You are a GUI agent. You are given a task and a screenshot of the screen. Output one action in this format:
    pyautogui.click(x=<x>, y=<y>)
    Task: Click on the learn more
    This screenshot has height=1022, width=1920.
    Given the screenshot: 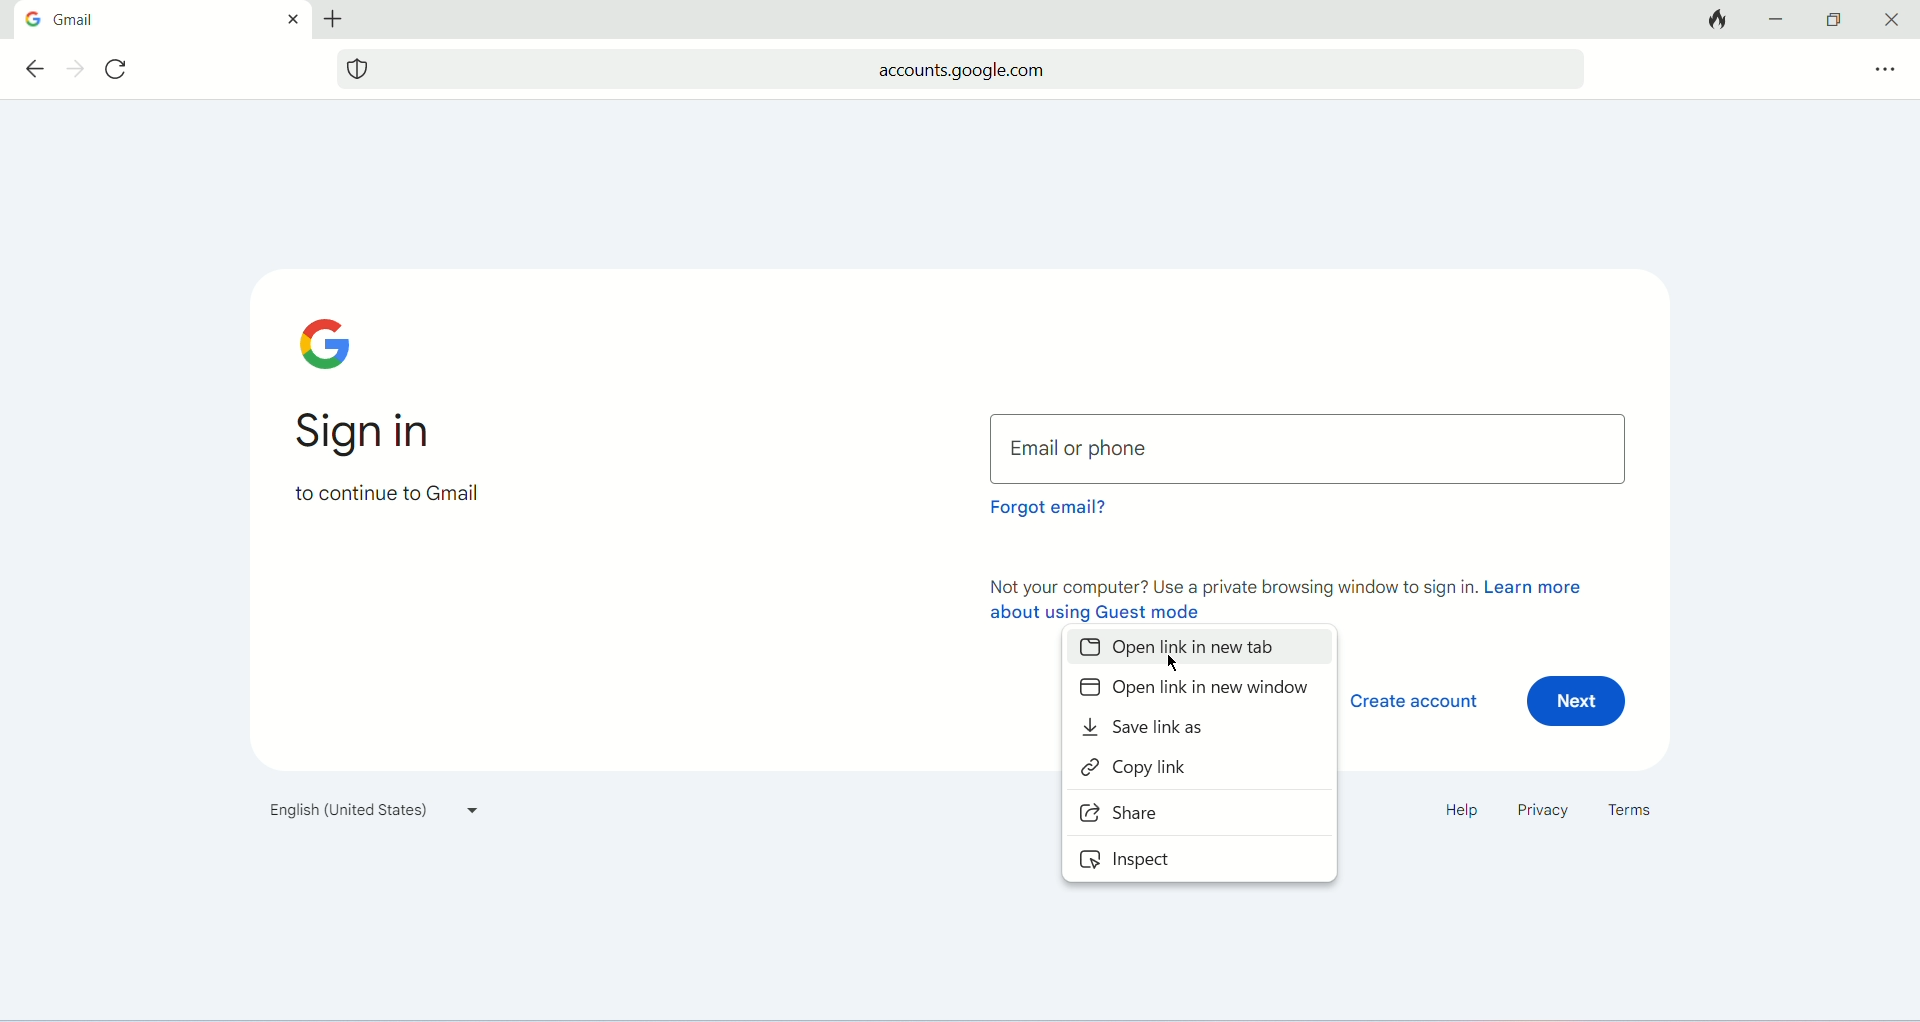 What is the action you would take?
    pyautogui.click(x=1538, y=588)
    